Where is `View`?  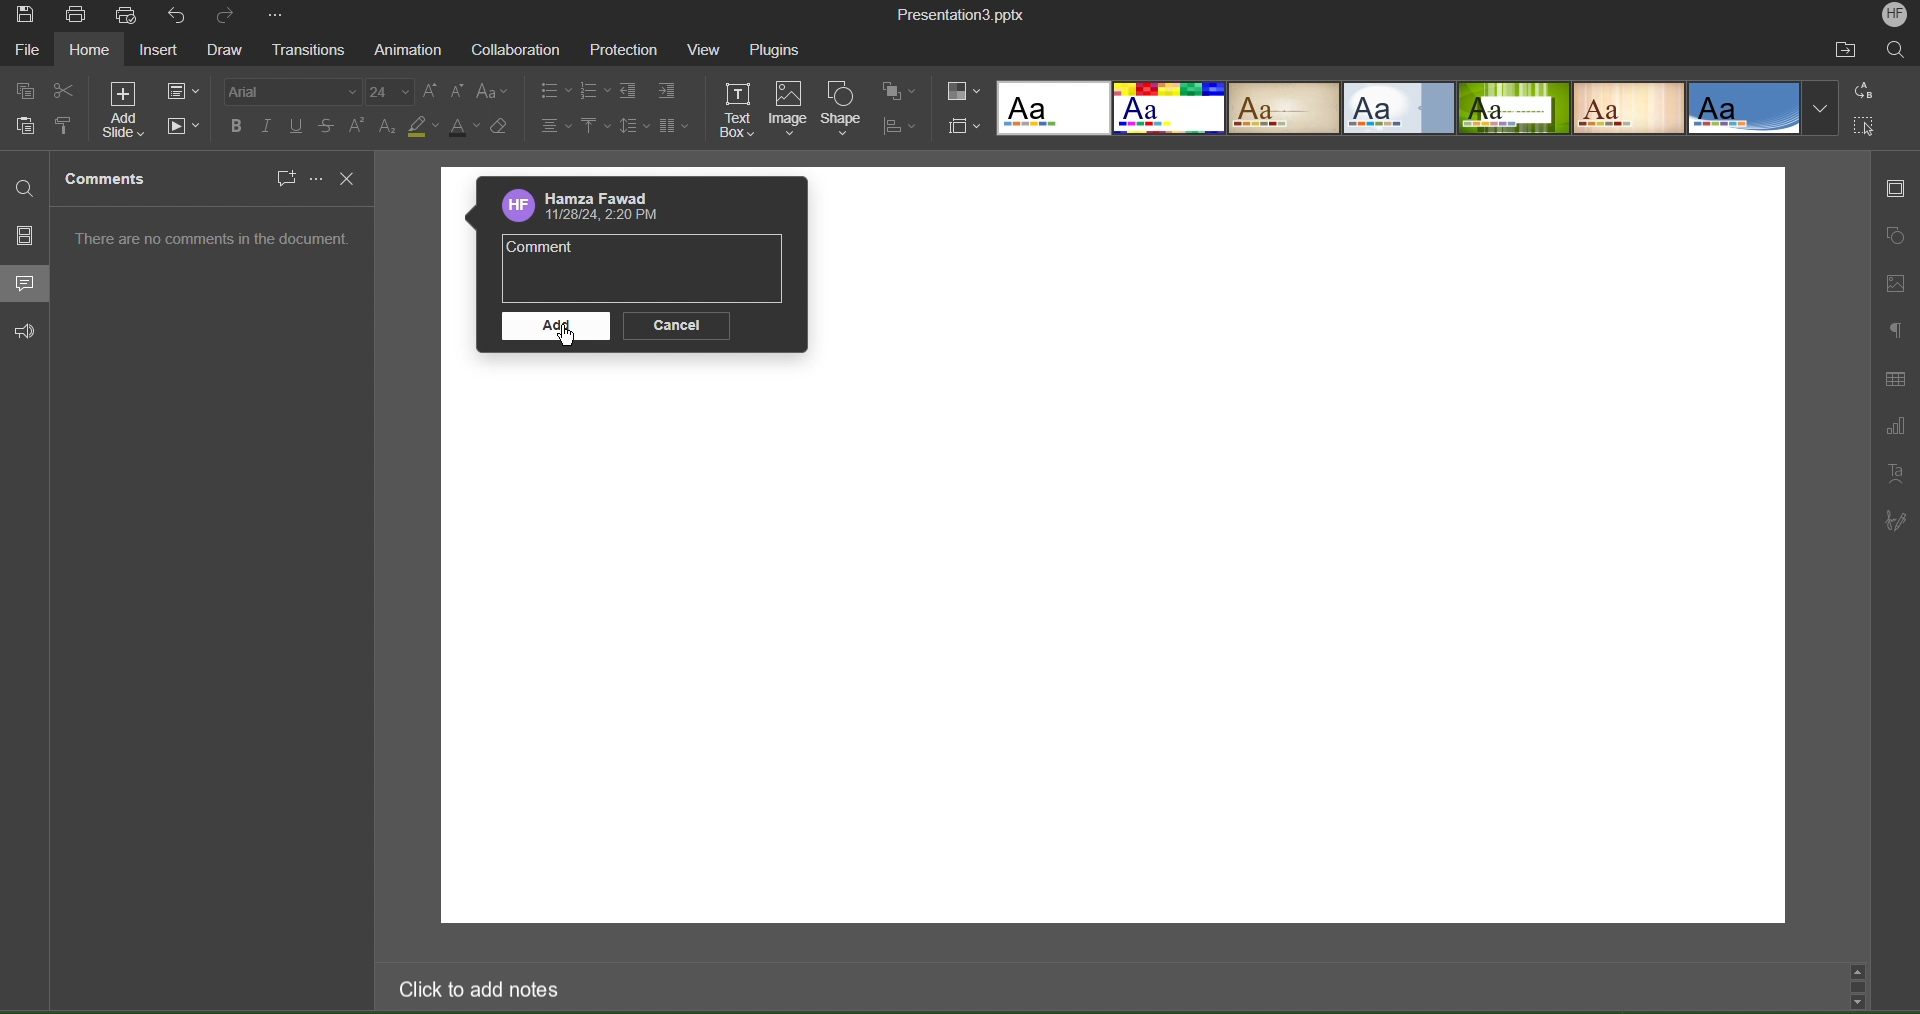
View is located at coordinates (709, 49).